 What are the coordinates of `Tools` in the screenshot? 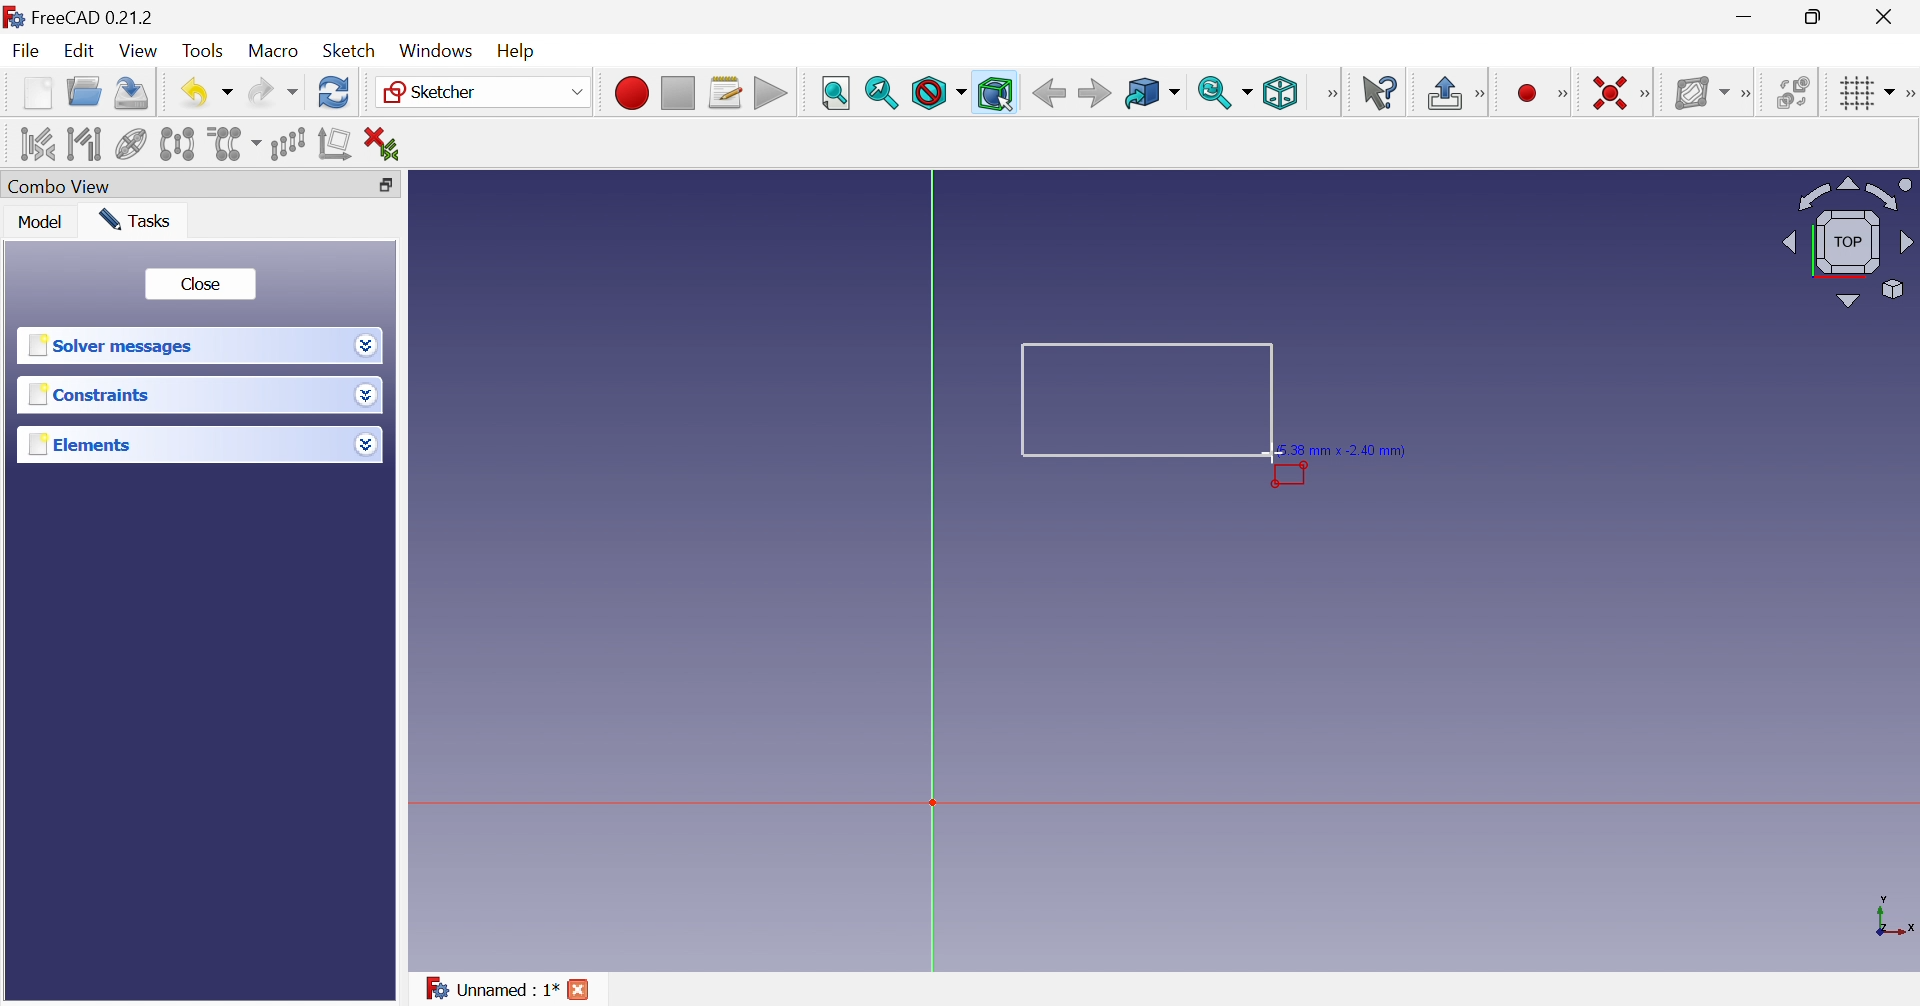 It's located at (202, 52).